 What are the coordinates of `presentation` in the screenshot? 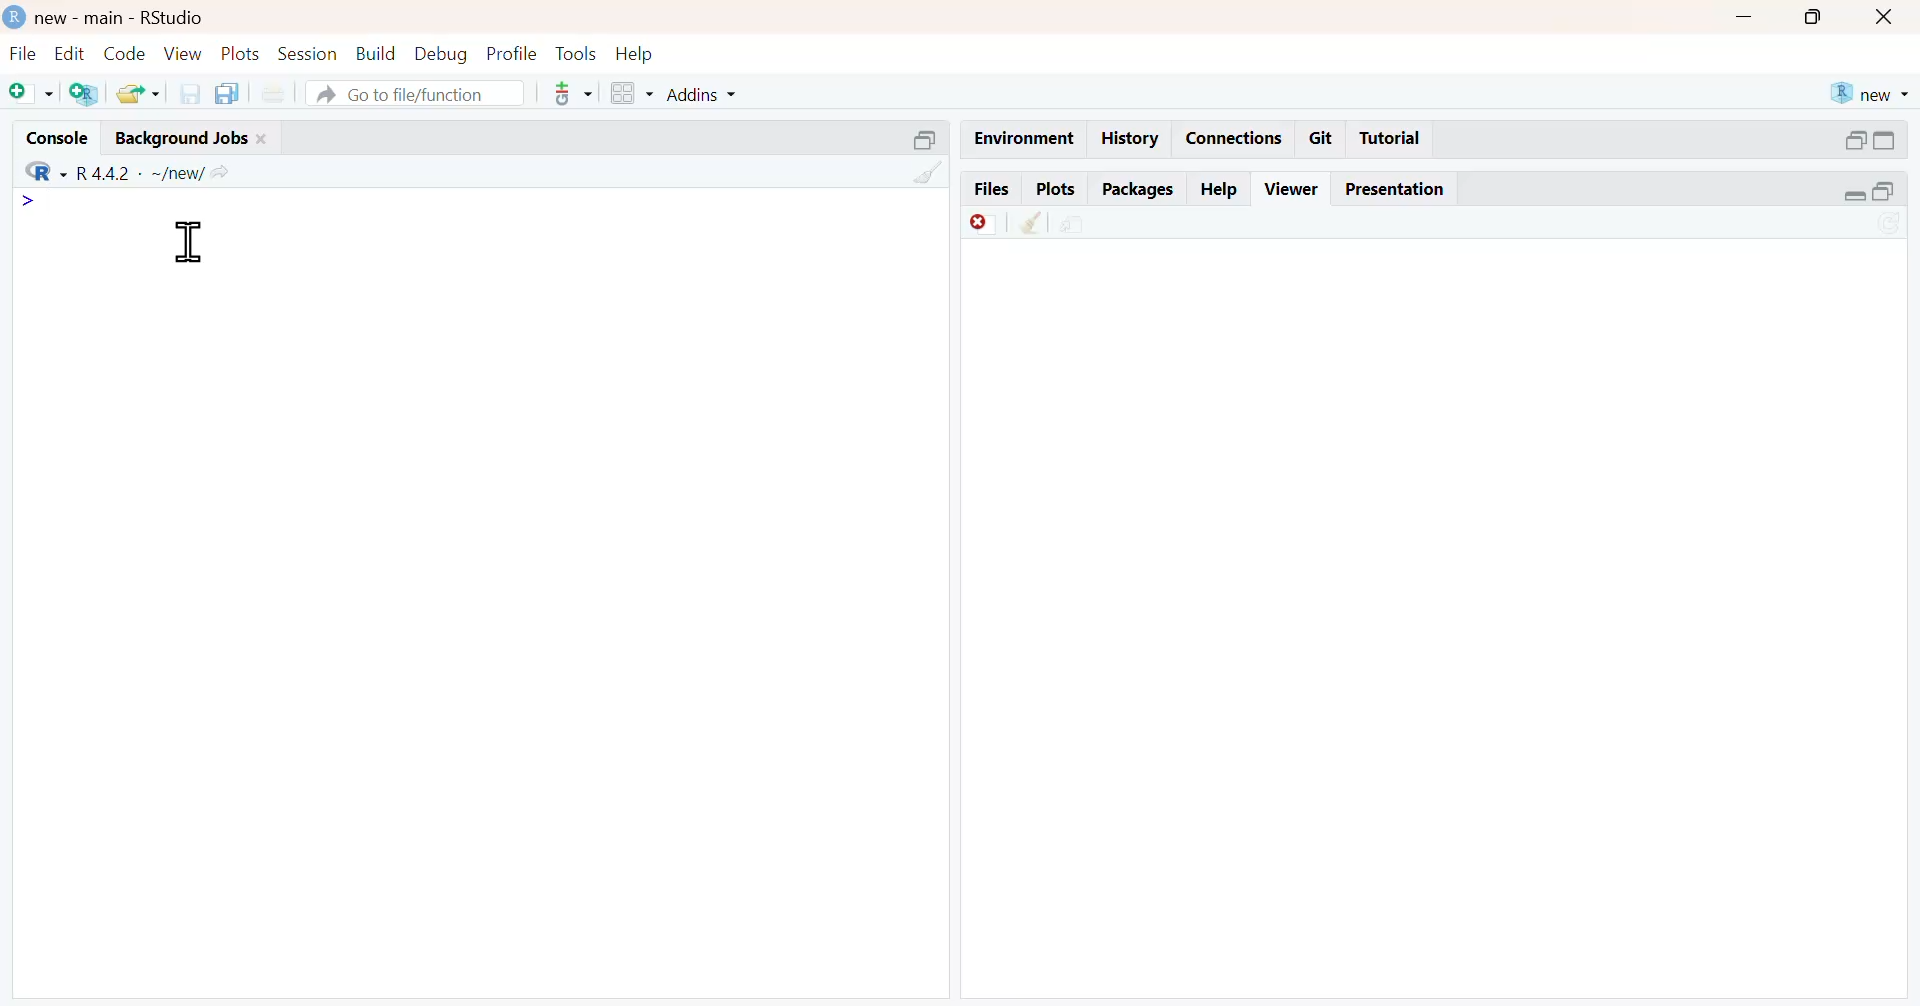 It's located at (1398, 189).